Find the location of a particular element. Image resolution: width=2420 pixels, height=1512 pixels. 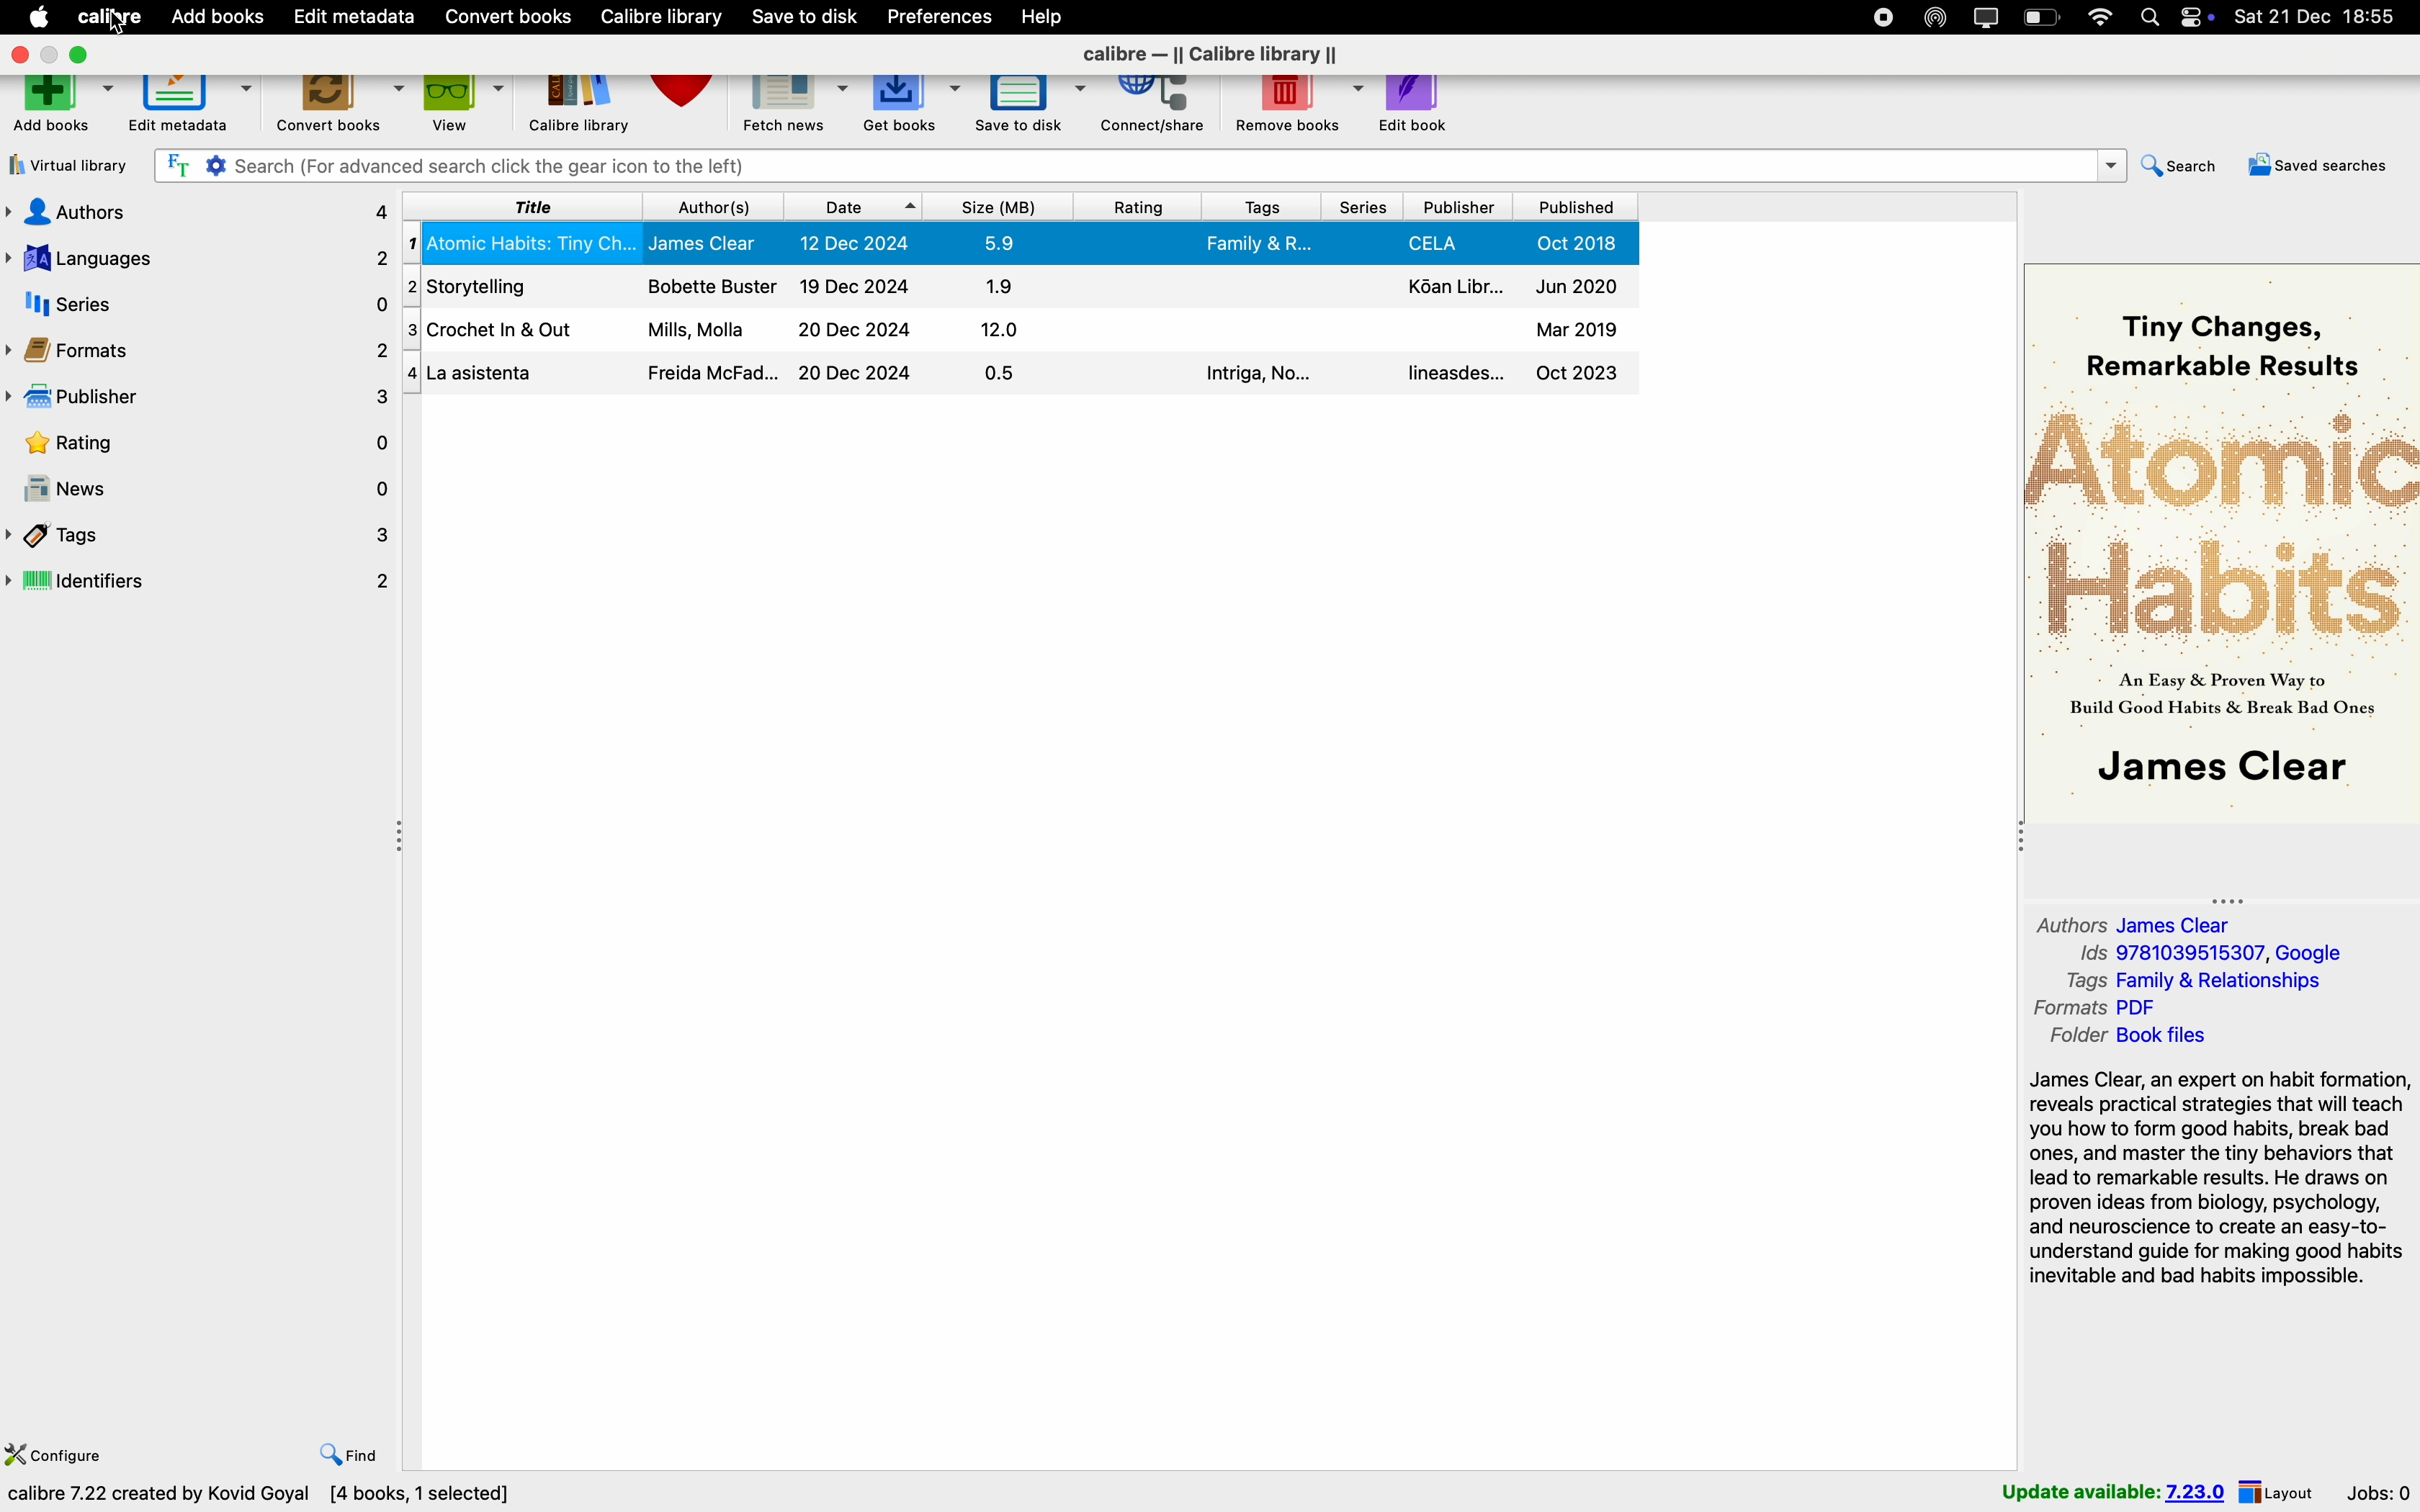

authors James Clear is located at coordinates (2131, 923).